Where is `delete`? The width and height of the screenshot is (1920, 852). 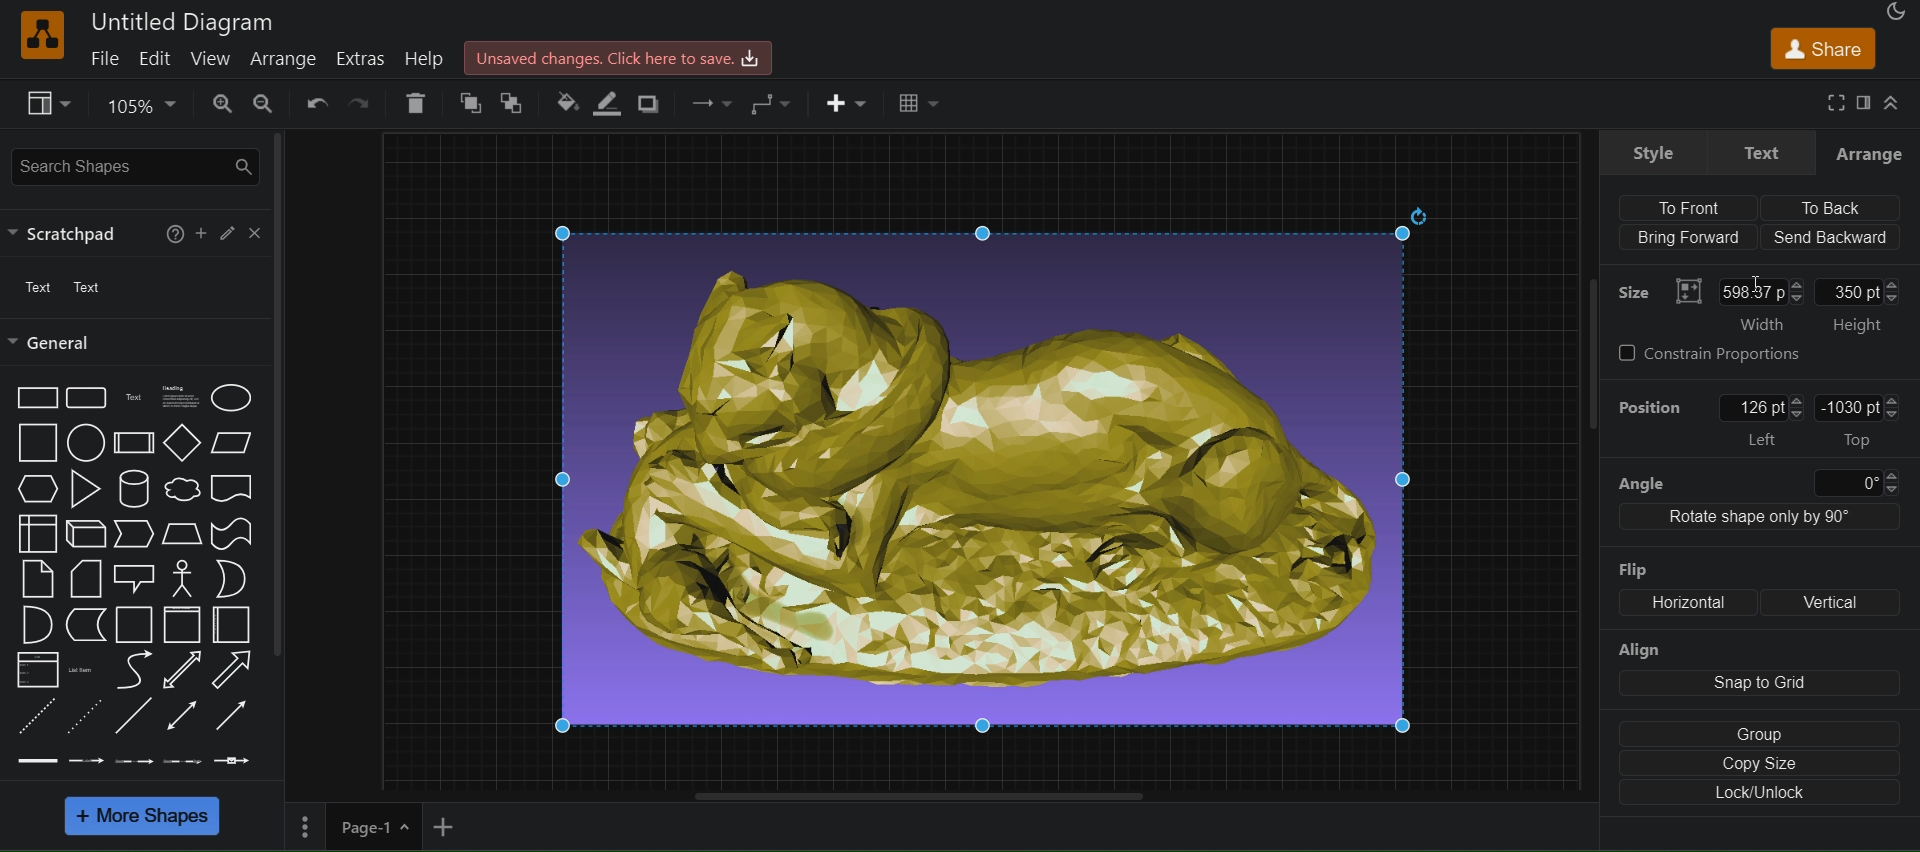 delete is located at coordinates (416, 102).